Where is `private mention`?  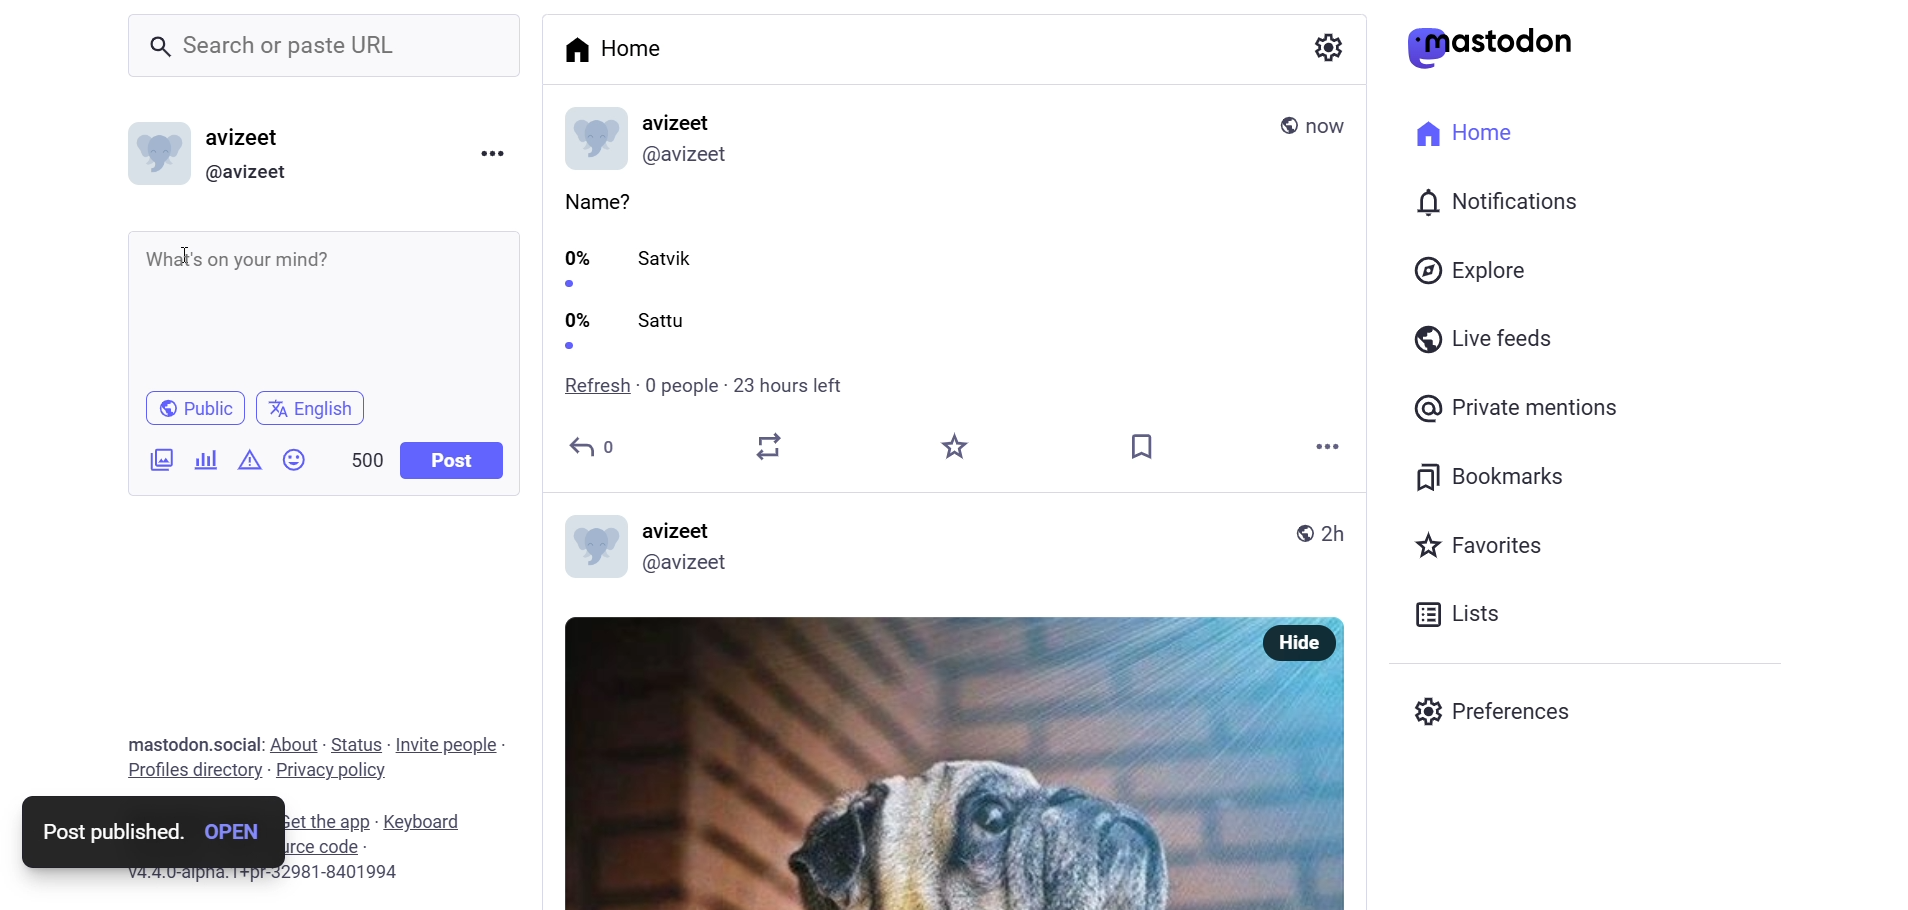 private mention is located at coordinates (1518, 407).